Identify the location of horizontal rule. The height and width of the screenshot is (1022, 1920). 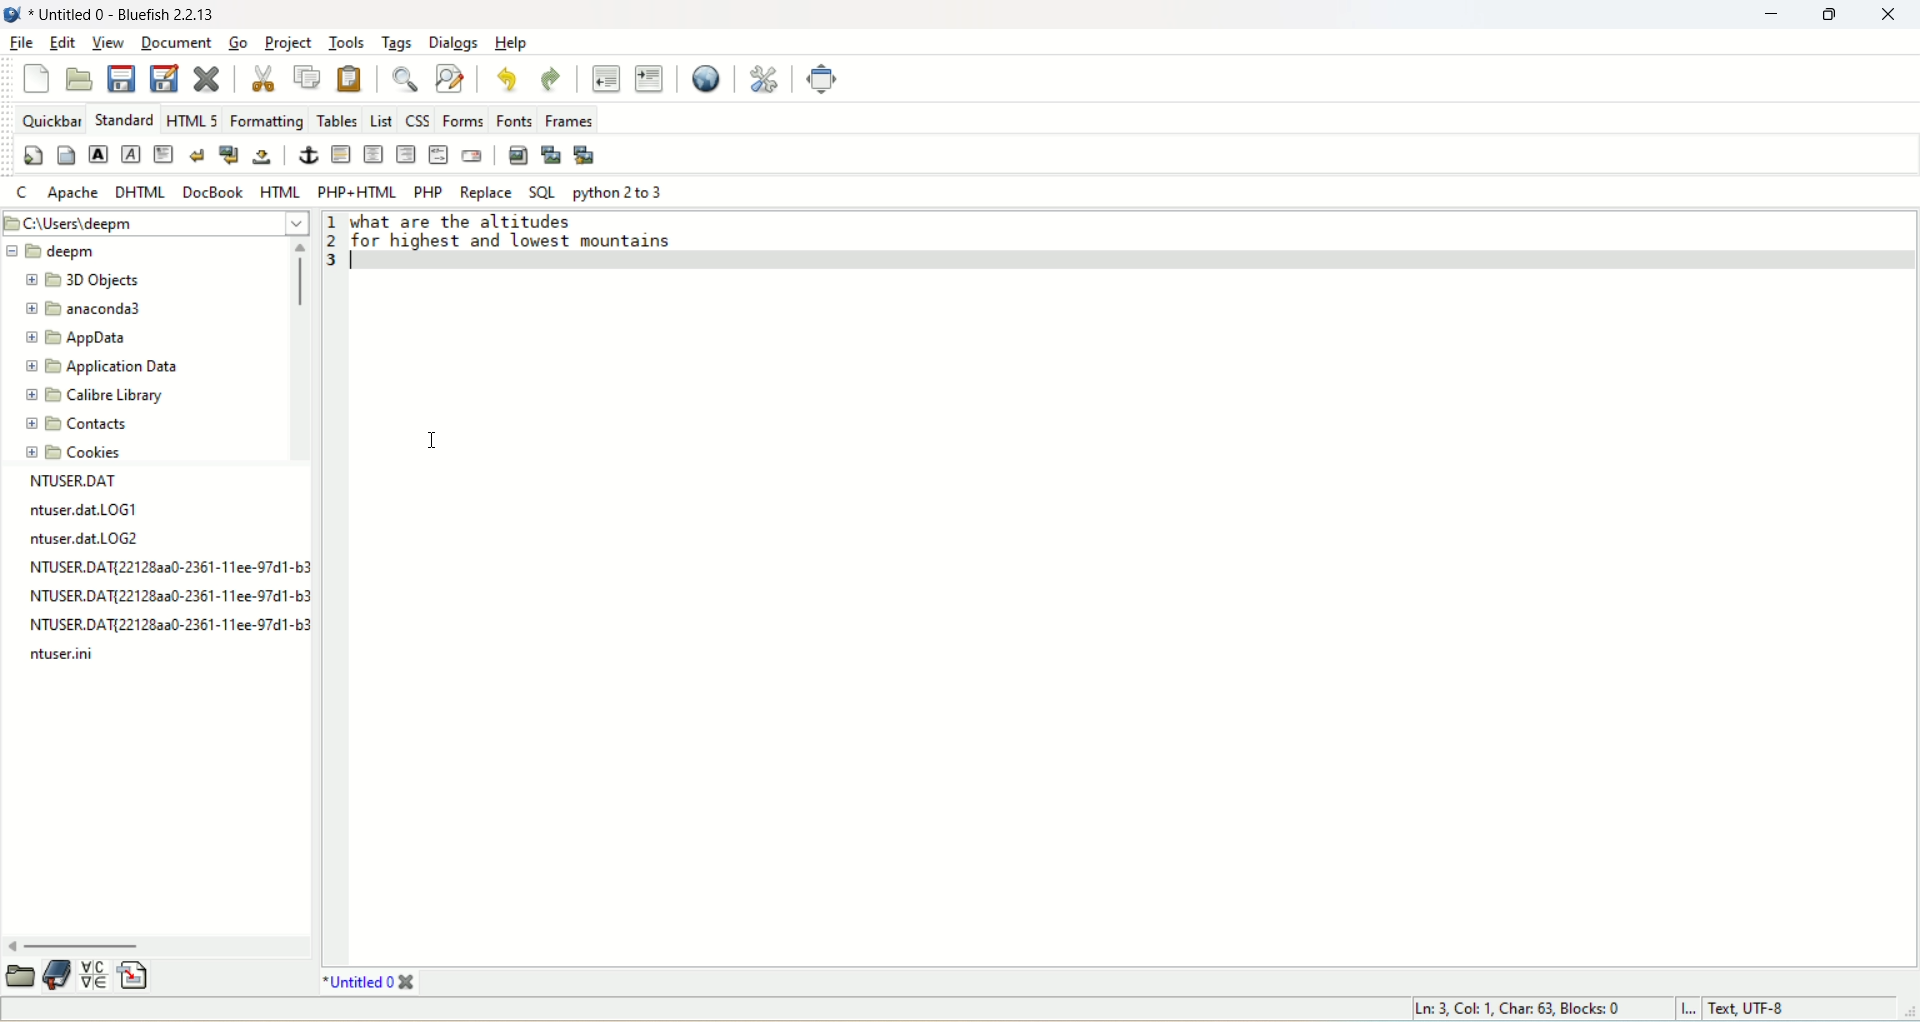
(342, 155).